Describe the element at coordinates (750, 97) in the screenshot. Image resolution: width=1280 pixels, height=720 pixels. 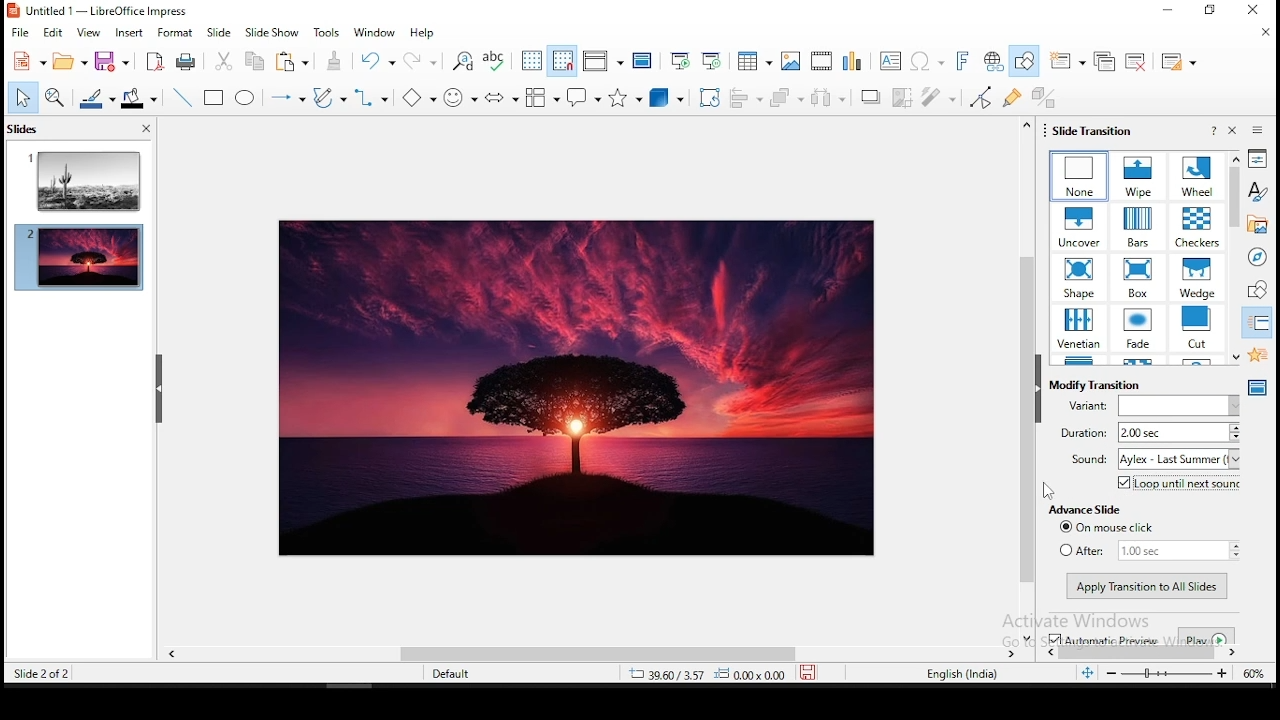
I see `align objects` at that location.